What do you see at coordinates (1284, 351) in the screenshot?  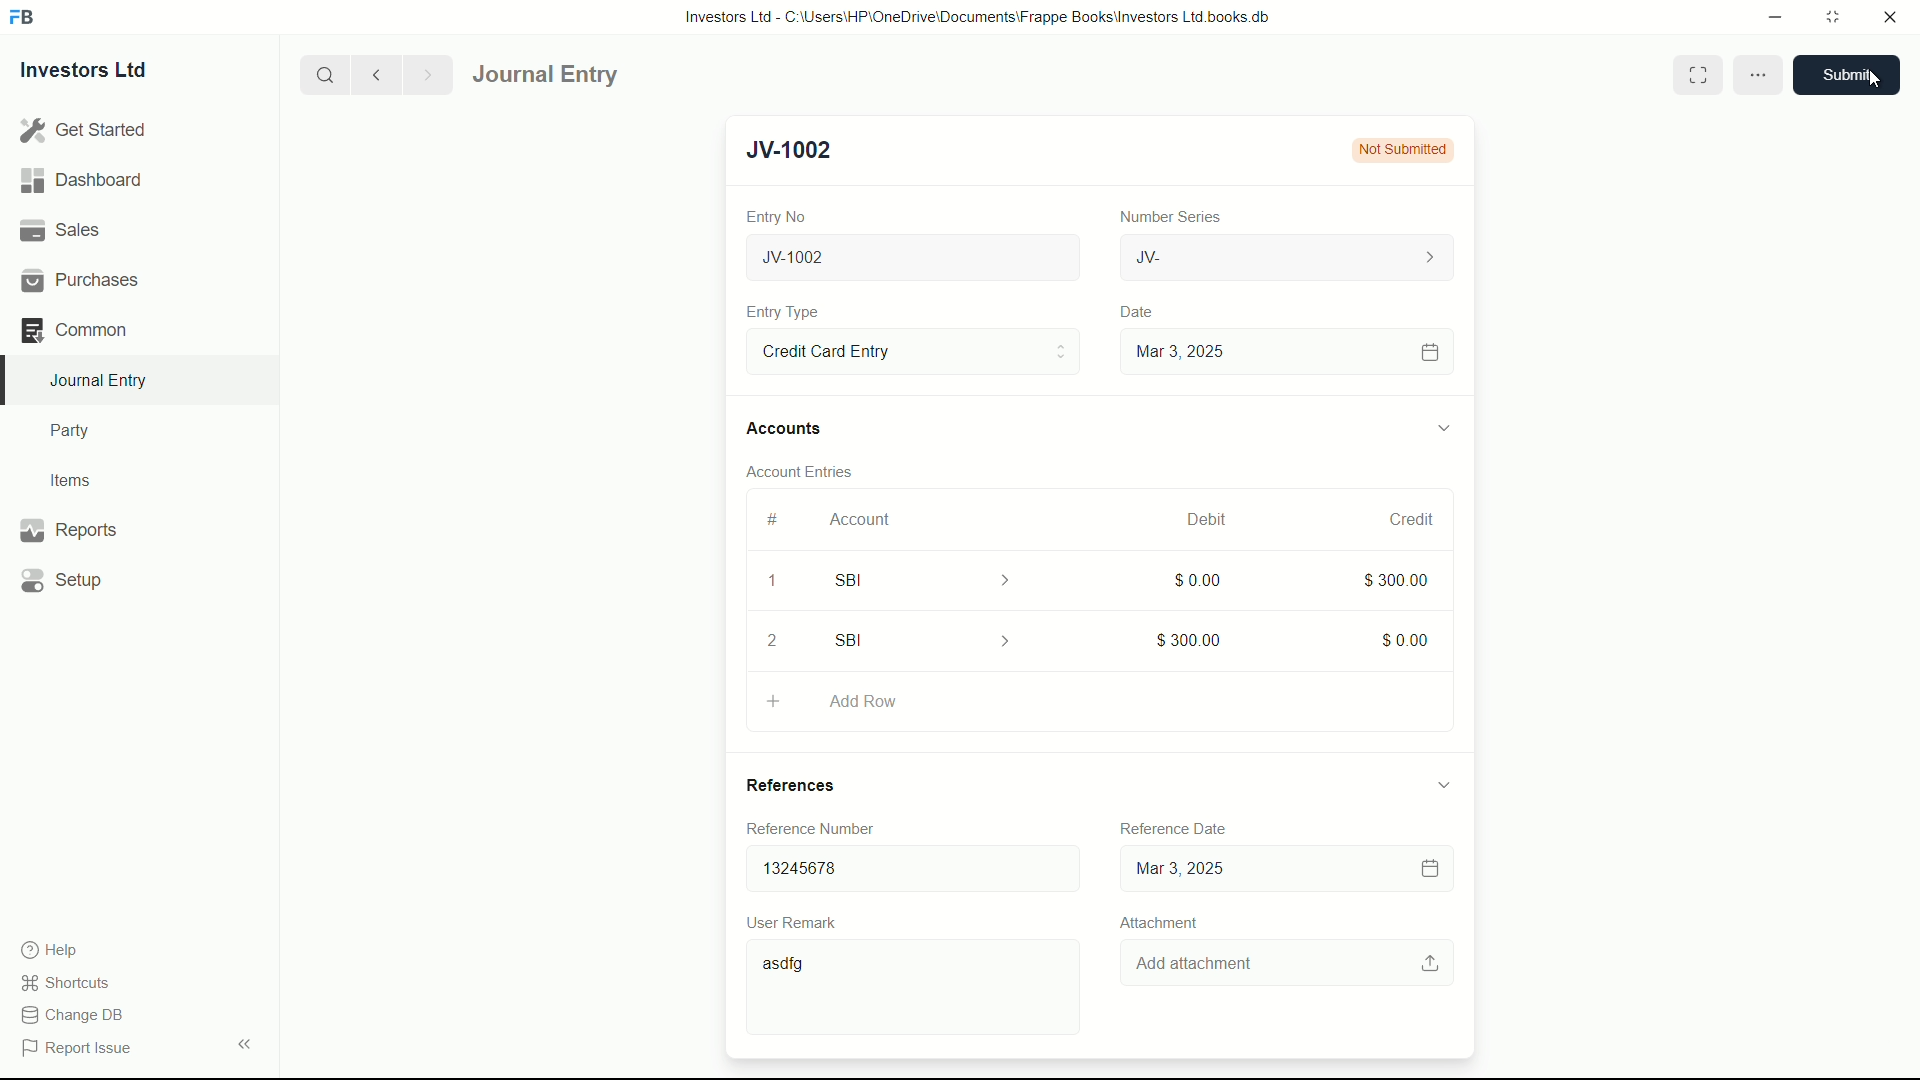 I see `Mar 3, 2025` at bounding box center [1284, 351].